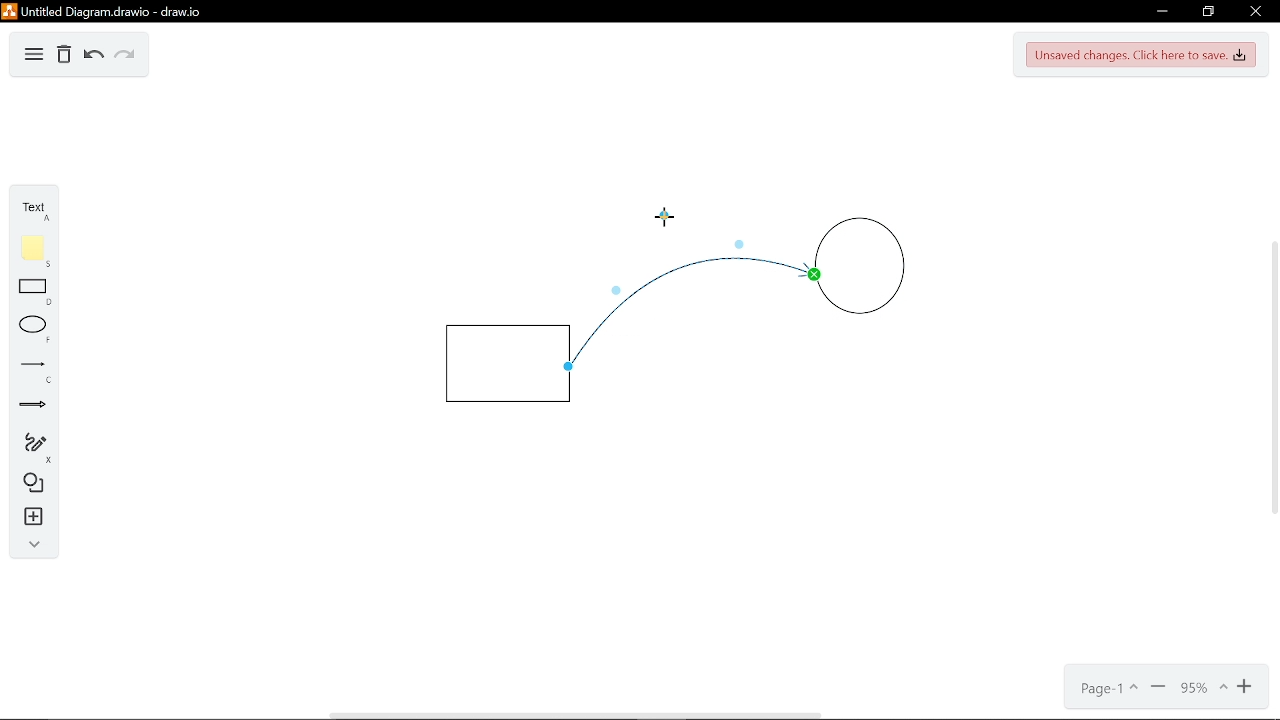 This screenshot has width=1280, height=720. I want to click on Rectangle, so click(507, 363).